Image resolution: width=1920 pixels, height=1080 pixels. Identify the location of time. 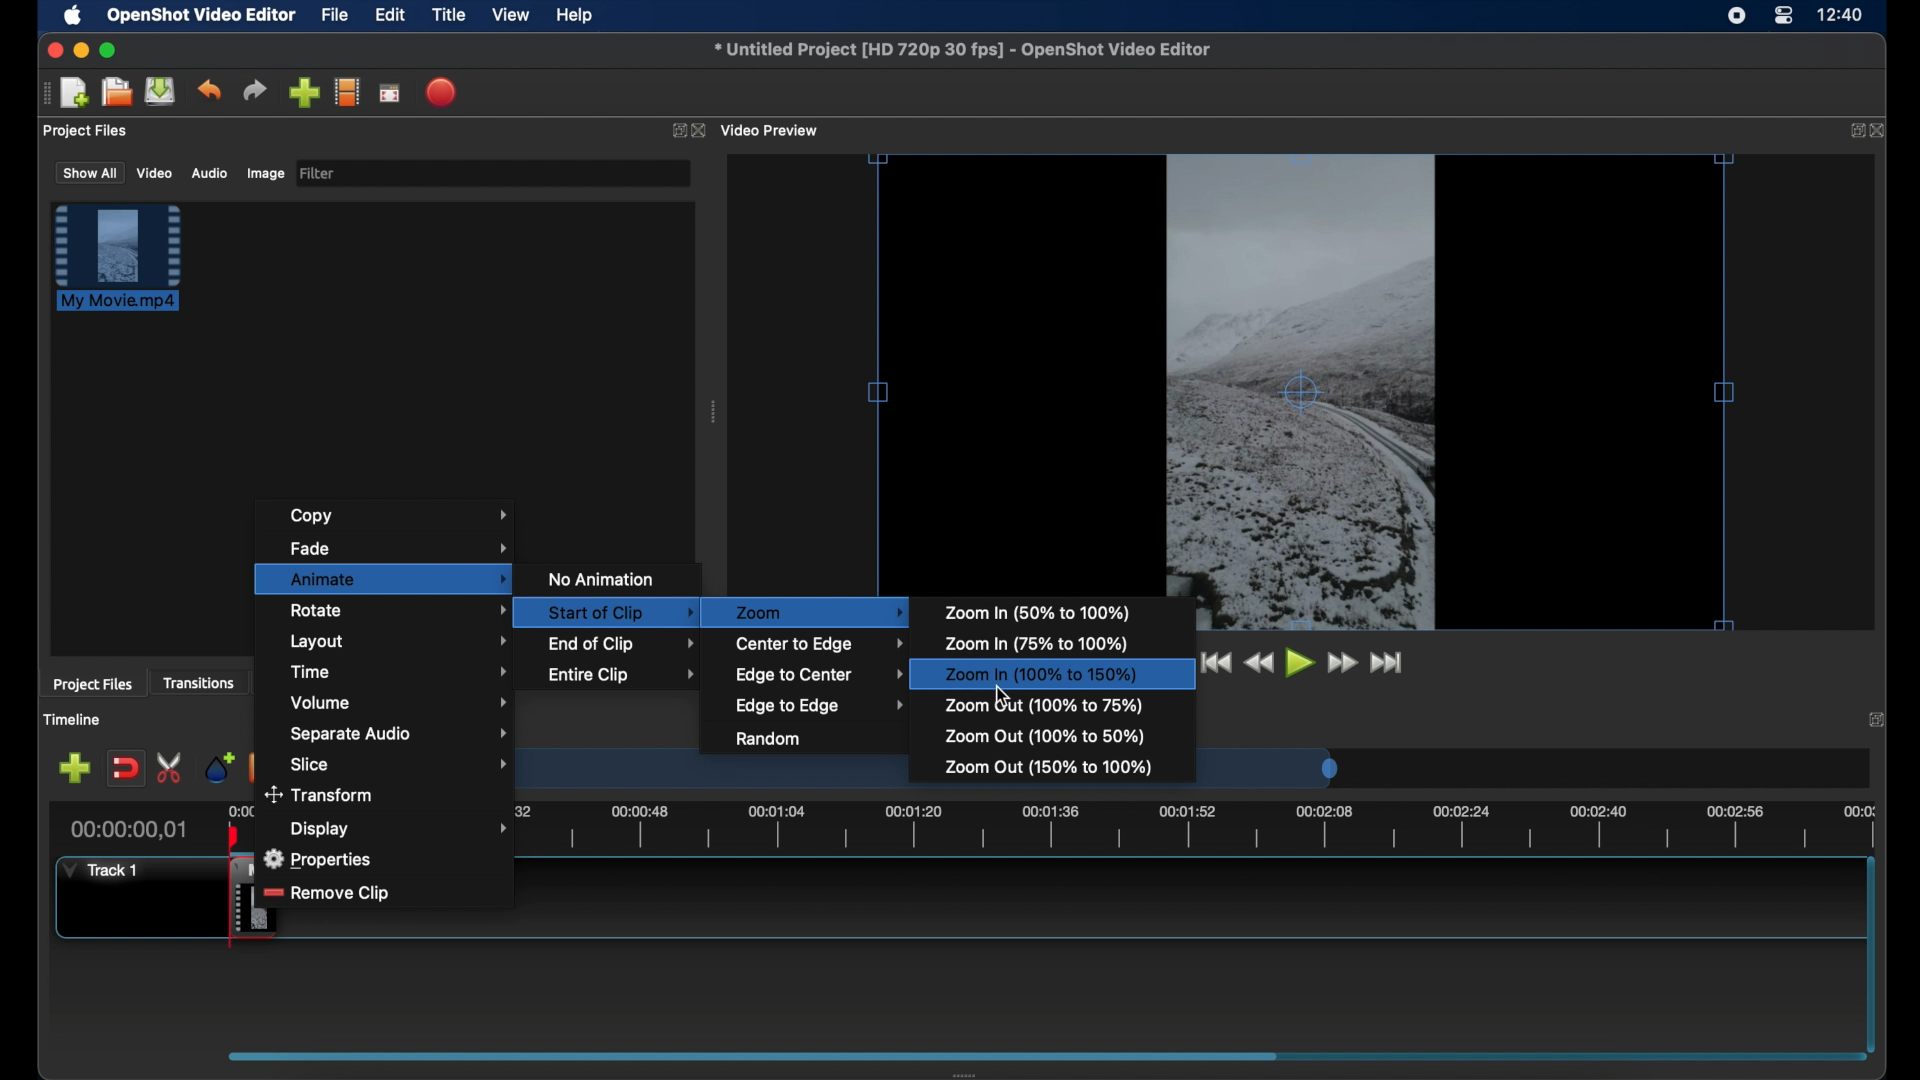
(1842, 16).